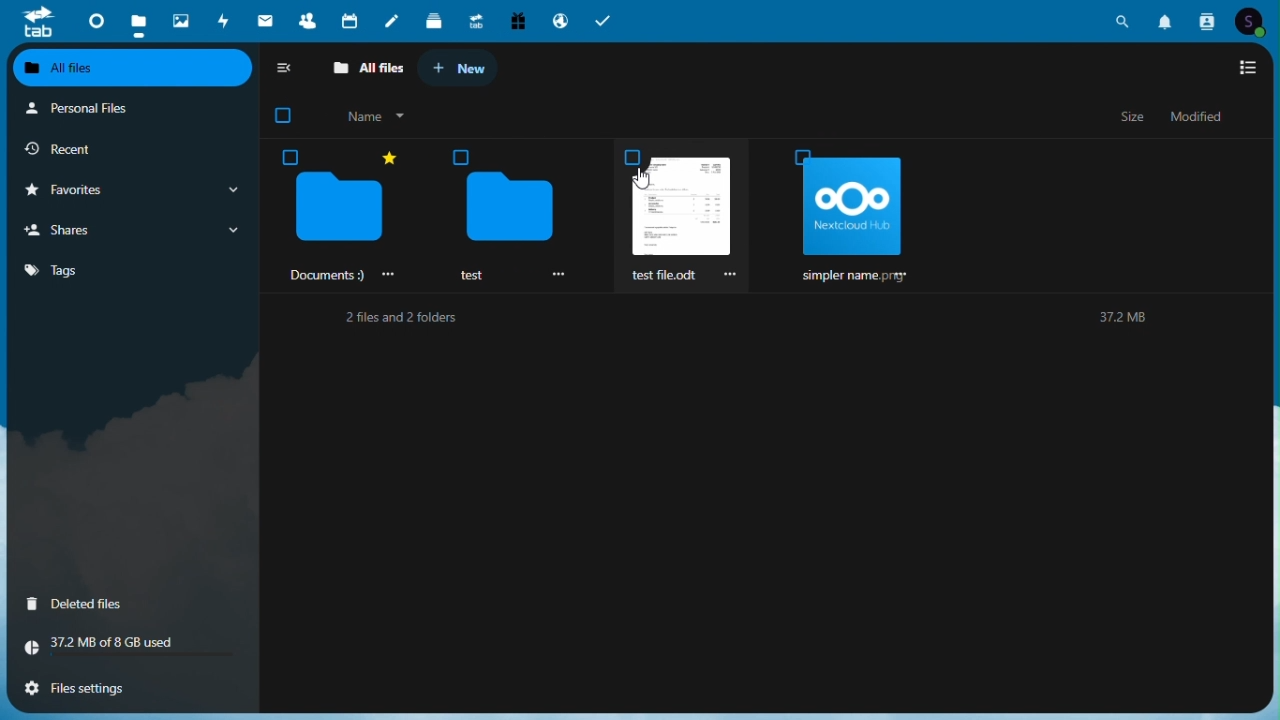 The height and width of the screenshot is (720, 1280). Describe the element at coordinates (130, 231) in the screenshot. I see `Shares` at that location.